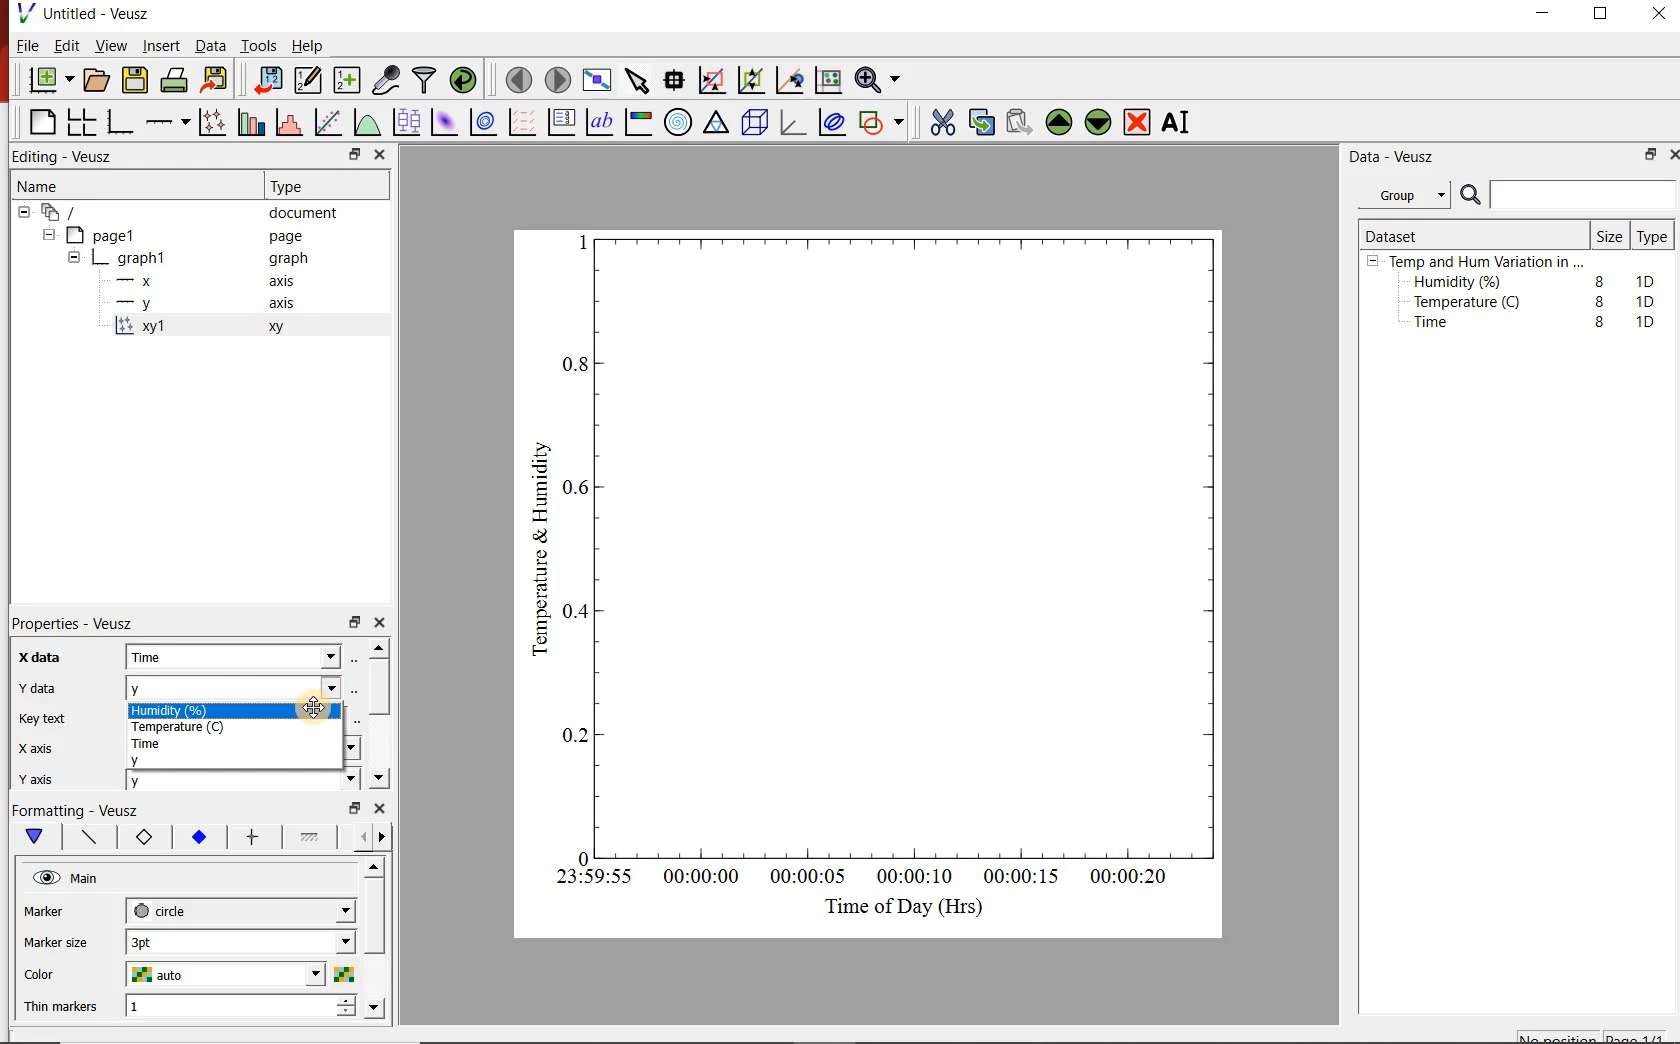 This screenshot has height=1044, width=1680. What do you see at coordinates (676, 81) in the screenshot?
I see `Read data points on the graph` at bounding box center [676, 81].